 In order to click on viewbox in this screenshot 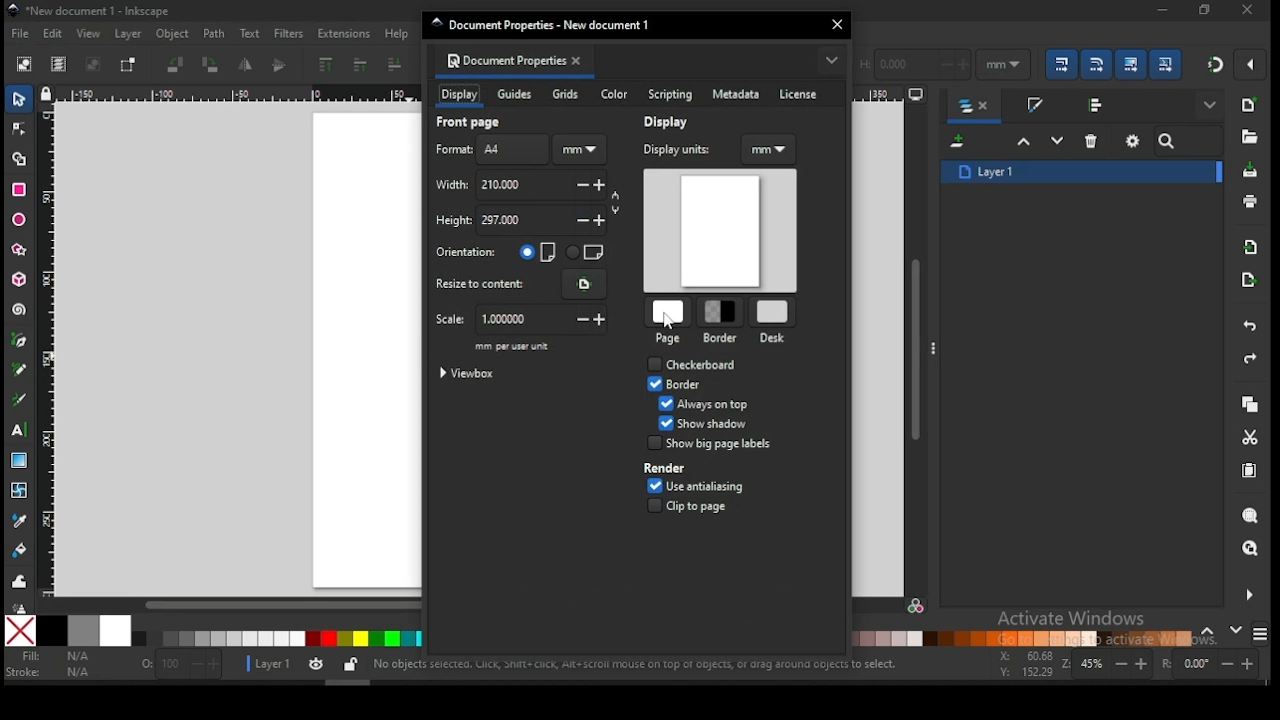, I will do `click(469, 374)`.